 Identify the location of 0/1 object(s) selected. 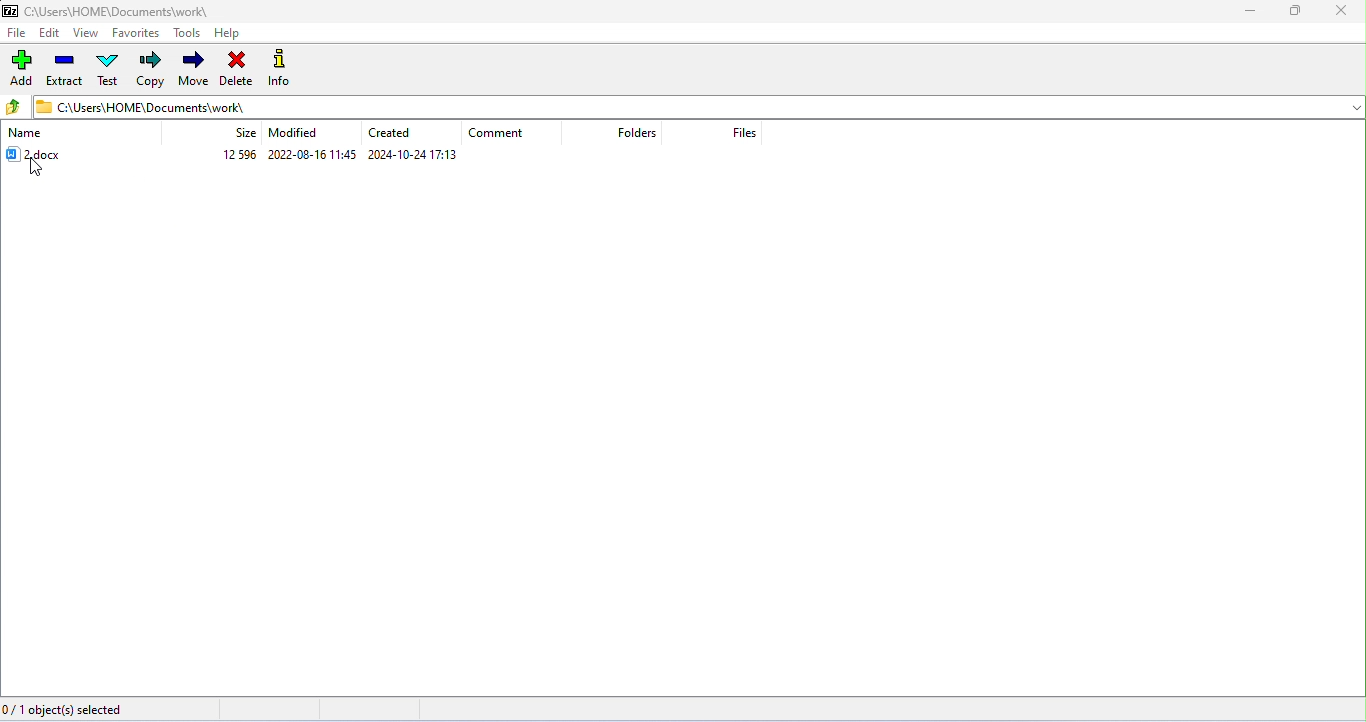
(75, 711).